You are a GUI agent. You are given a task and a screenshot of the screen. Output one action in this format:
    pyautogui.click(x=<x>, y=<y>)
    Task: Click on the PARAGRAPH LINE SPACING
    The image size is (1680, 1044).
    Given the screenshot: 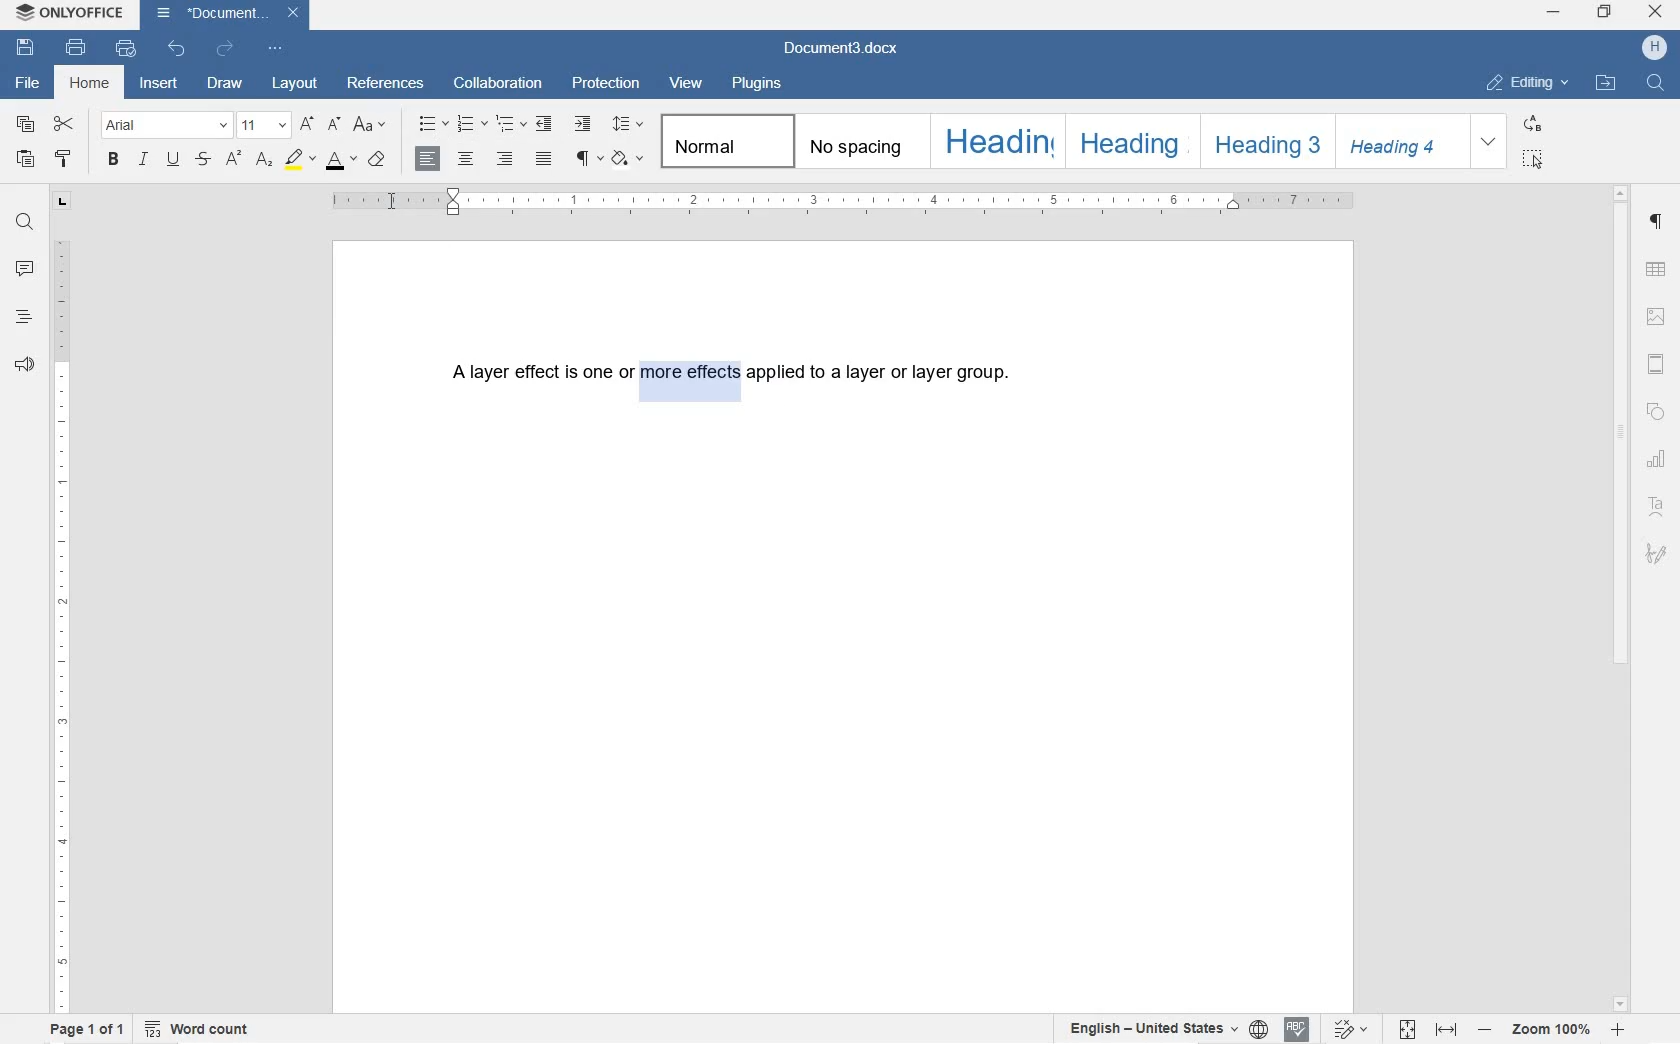 What is the action you would take?
    pyautogui.click(x=631, y=125)
    